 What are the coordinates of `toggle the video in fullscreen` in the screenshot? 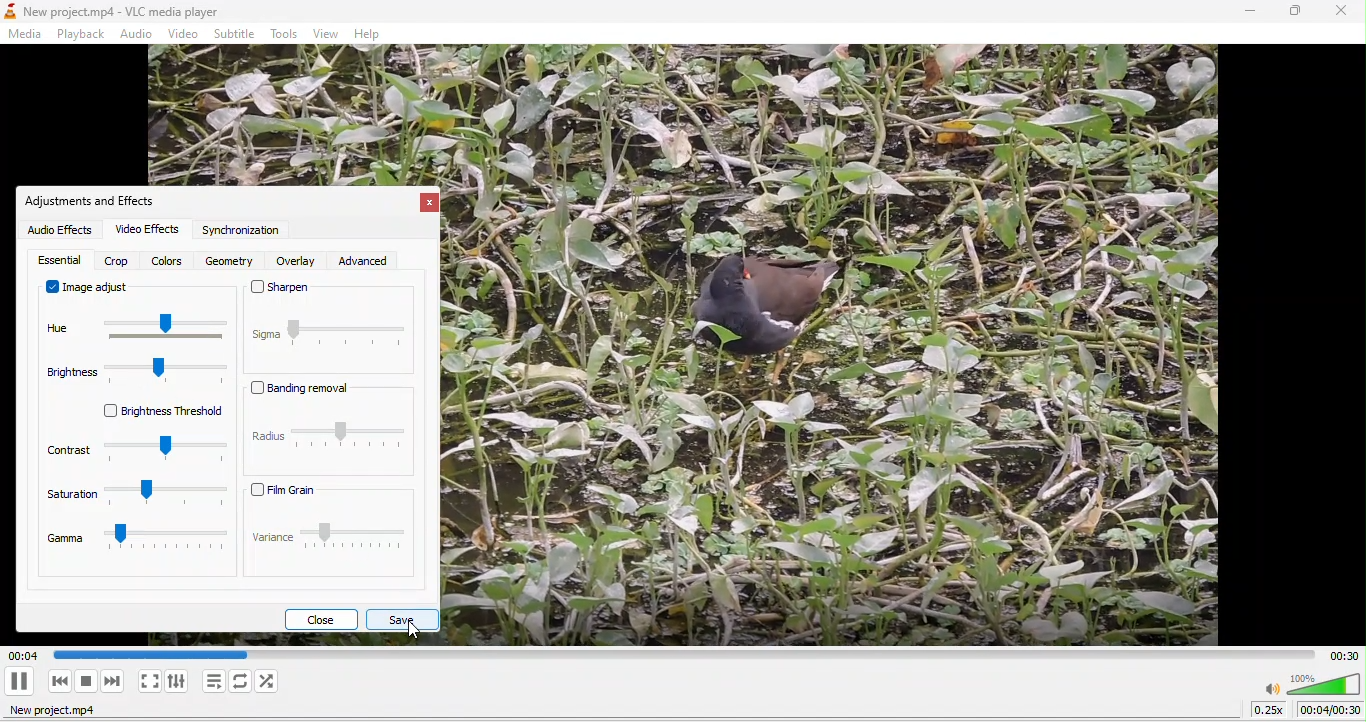 It's located at (148, 684).